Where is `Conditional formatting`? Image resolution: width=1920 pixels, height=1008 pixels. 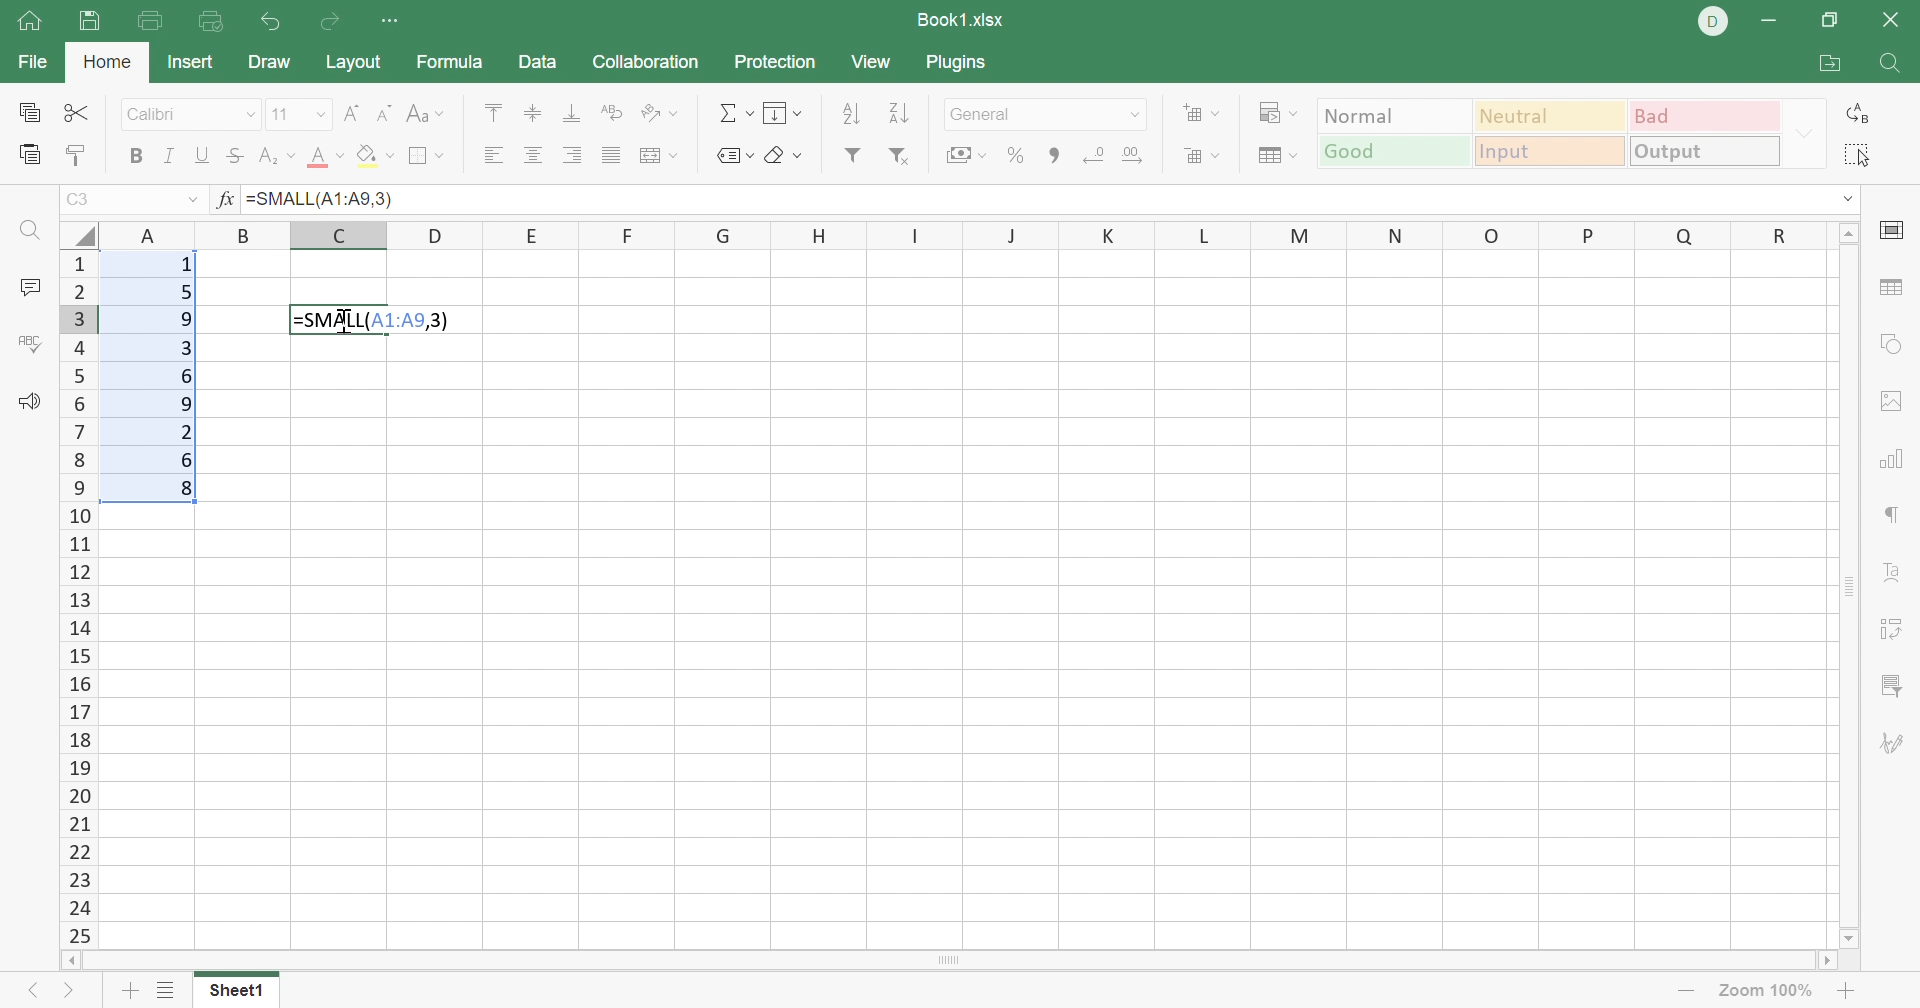
Conditional formatting is located at coordinates (1277, 112).